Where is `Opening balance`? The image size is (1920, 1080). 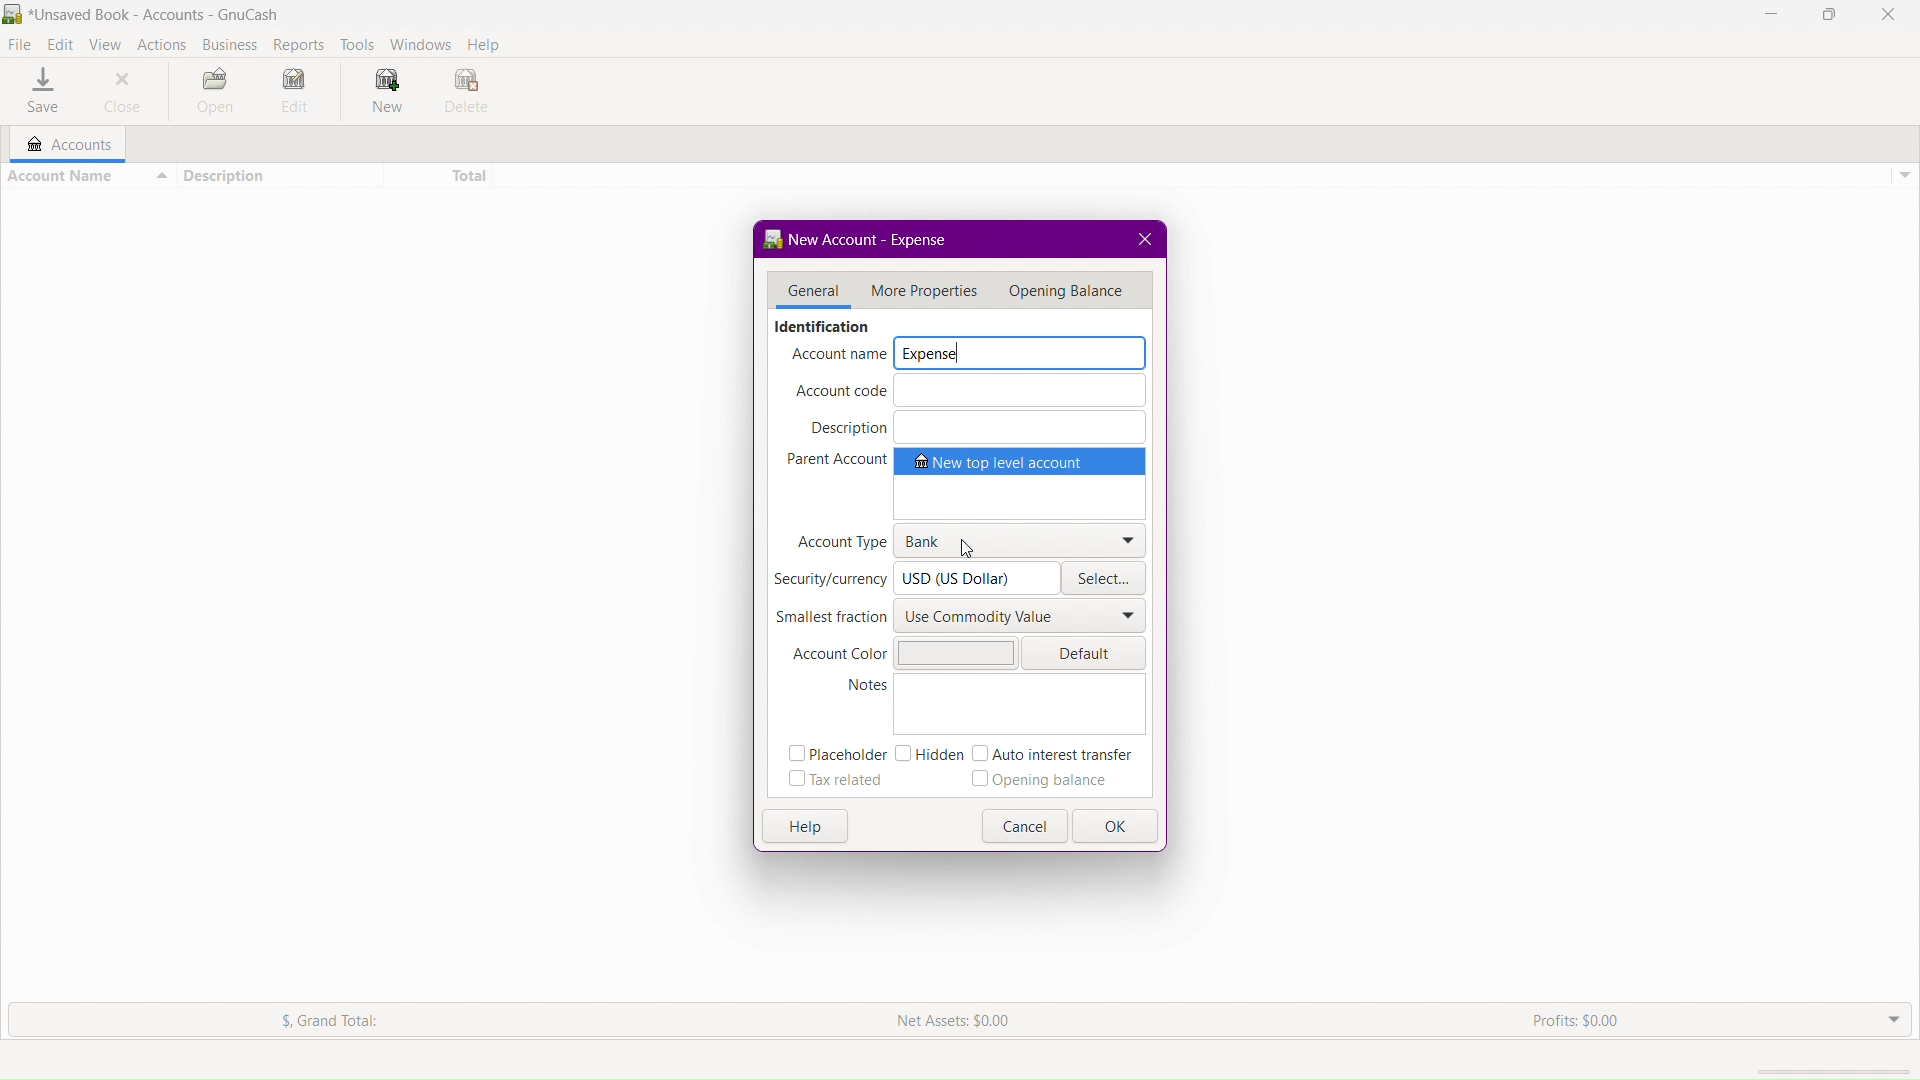 Opening balance is located at coordinates (1047, 781).